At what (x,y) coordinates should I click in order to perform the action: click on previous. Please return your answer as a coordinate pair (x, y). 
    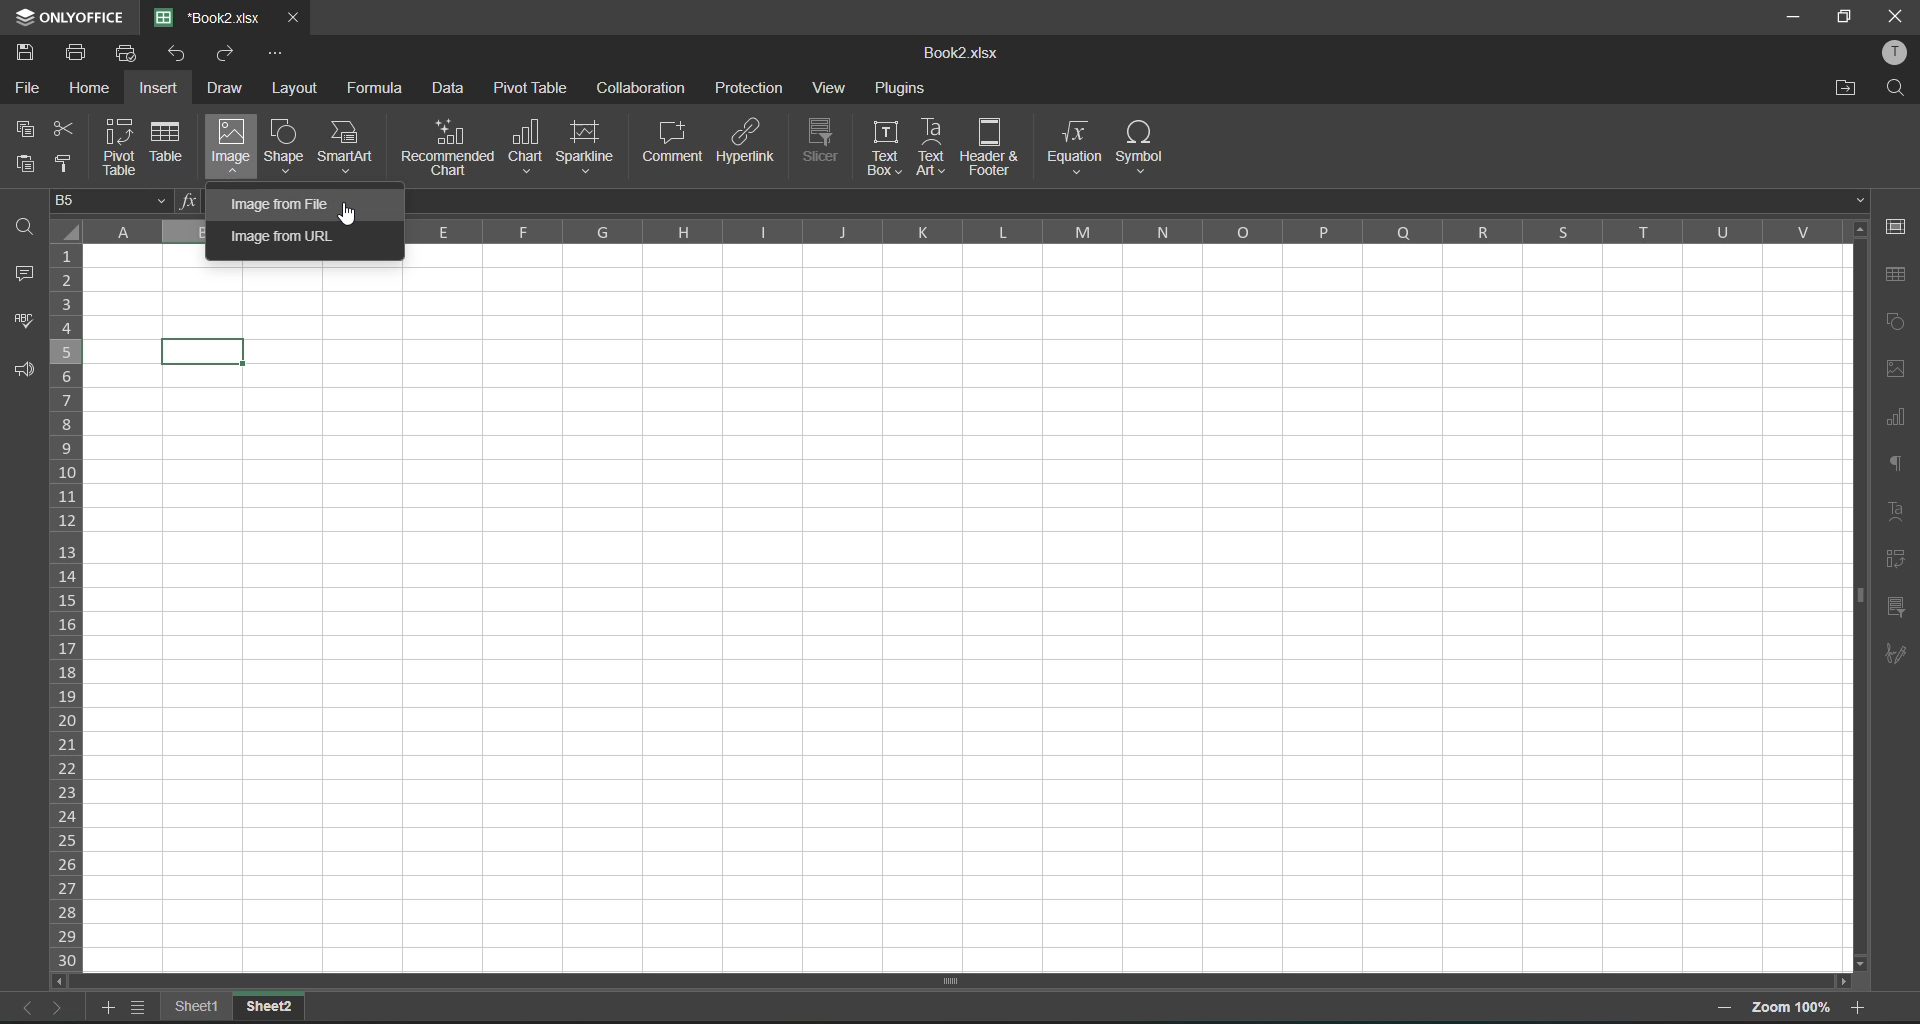
    Looking at the image, I should click on (22, 1007).